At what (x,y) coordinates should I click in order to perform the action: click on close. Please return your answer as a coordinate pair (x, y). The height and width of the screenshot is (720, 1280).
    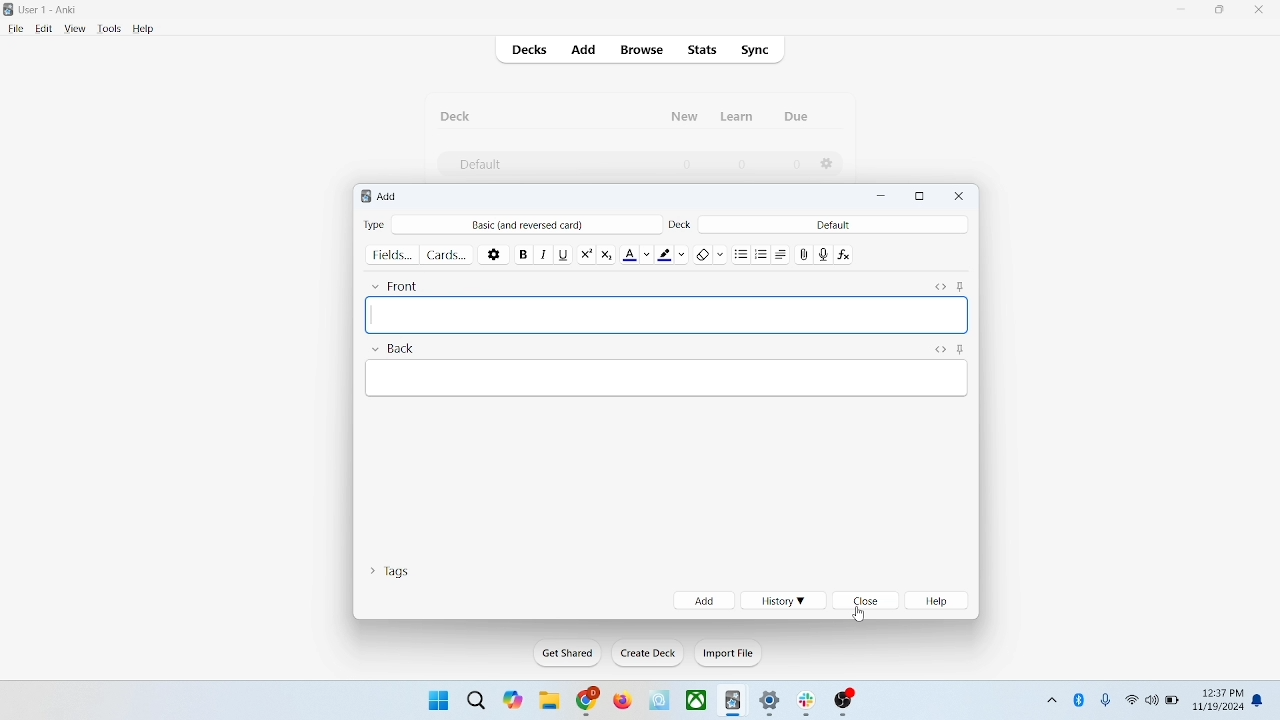
    Looking at the image, I should click on (867, 602).